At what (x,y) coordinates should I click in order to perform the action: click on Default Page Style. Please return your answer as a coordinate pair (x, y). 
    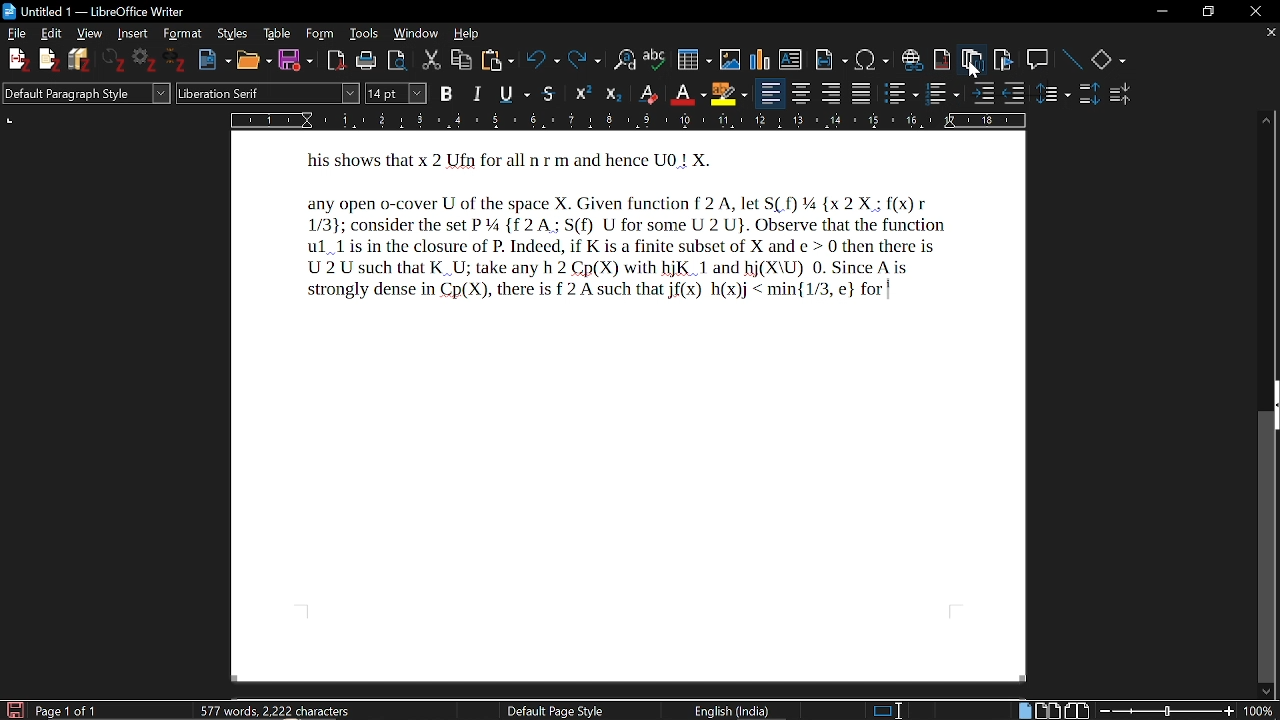
    Looking at the image, I should click on (552, 711).